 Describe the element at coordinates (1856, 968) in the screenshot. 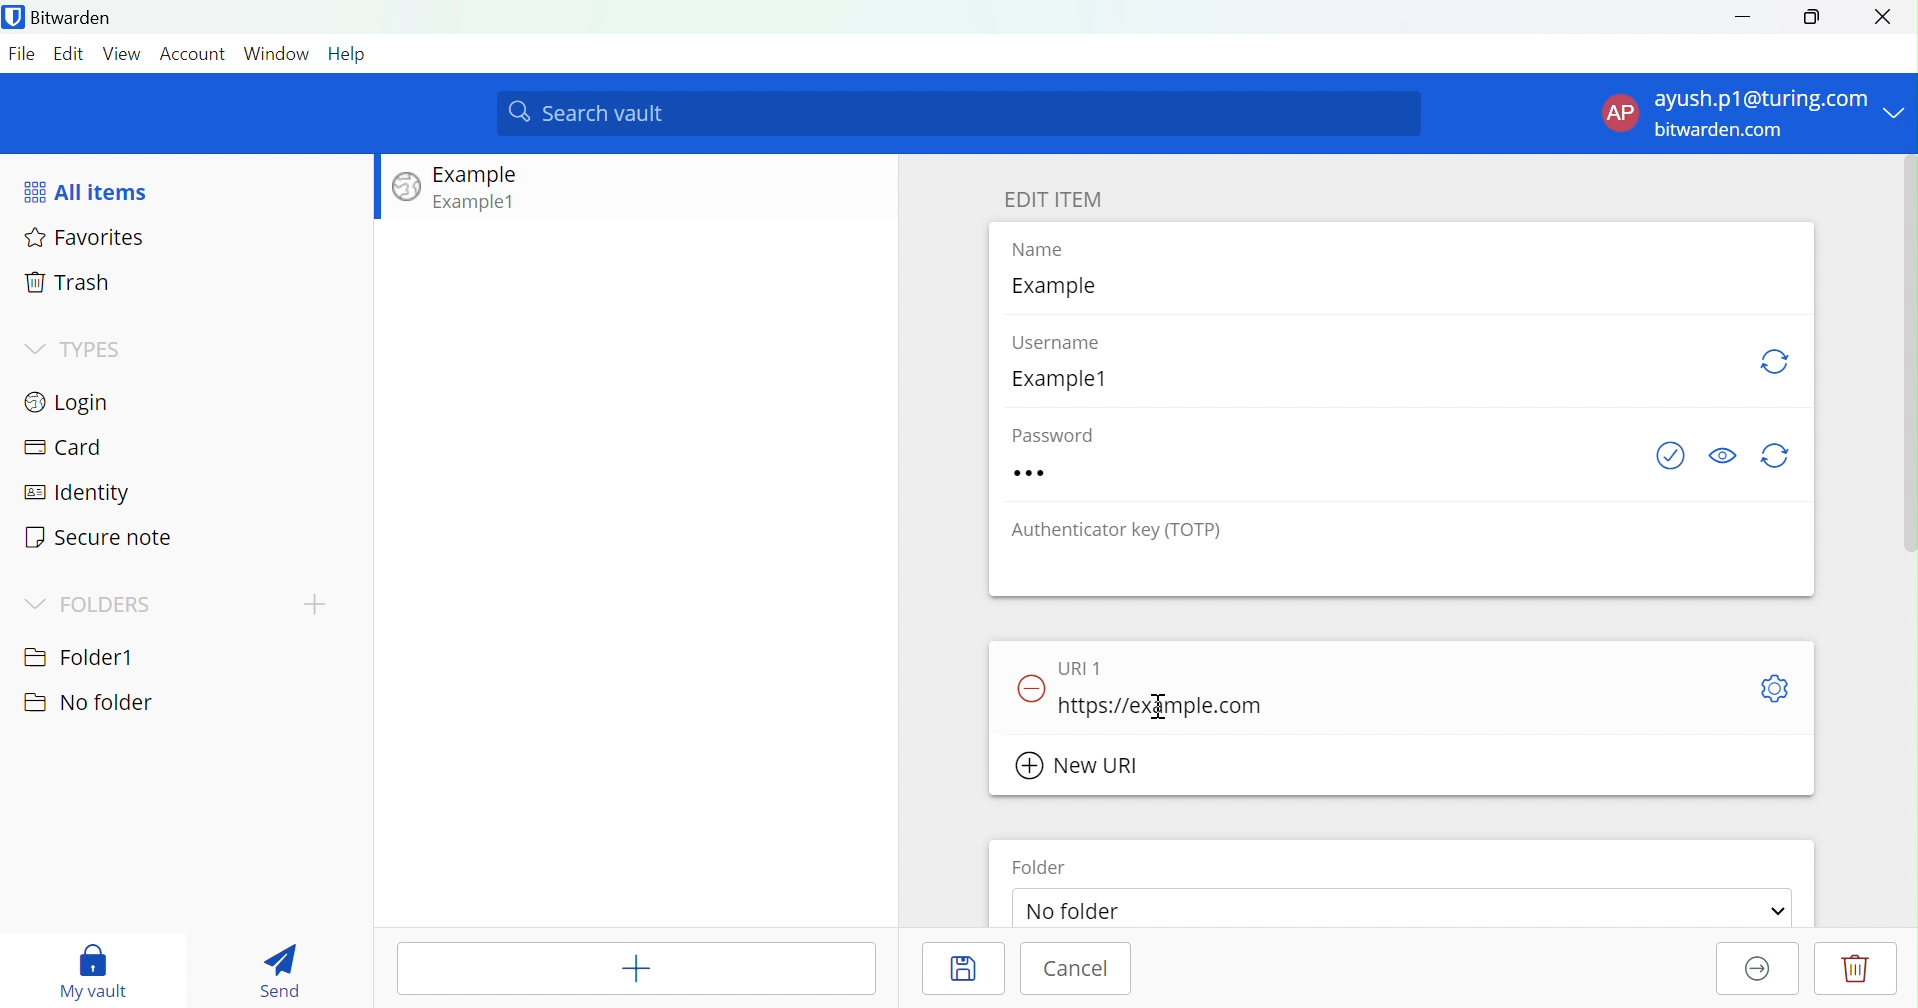

I see `Delete` at that location.